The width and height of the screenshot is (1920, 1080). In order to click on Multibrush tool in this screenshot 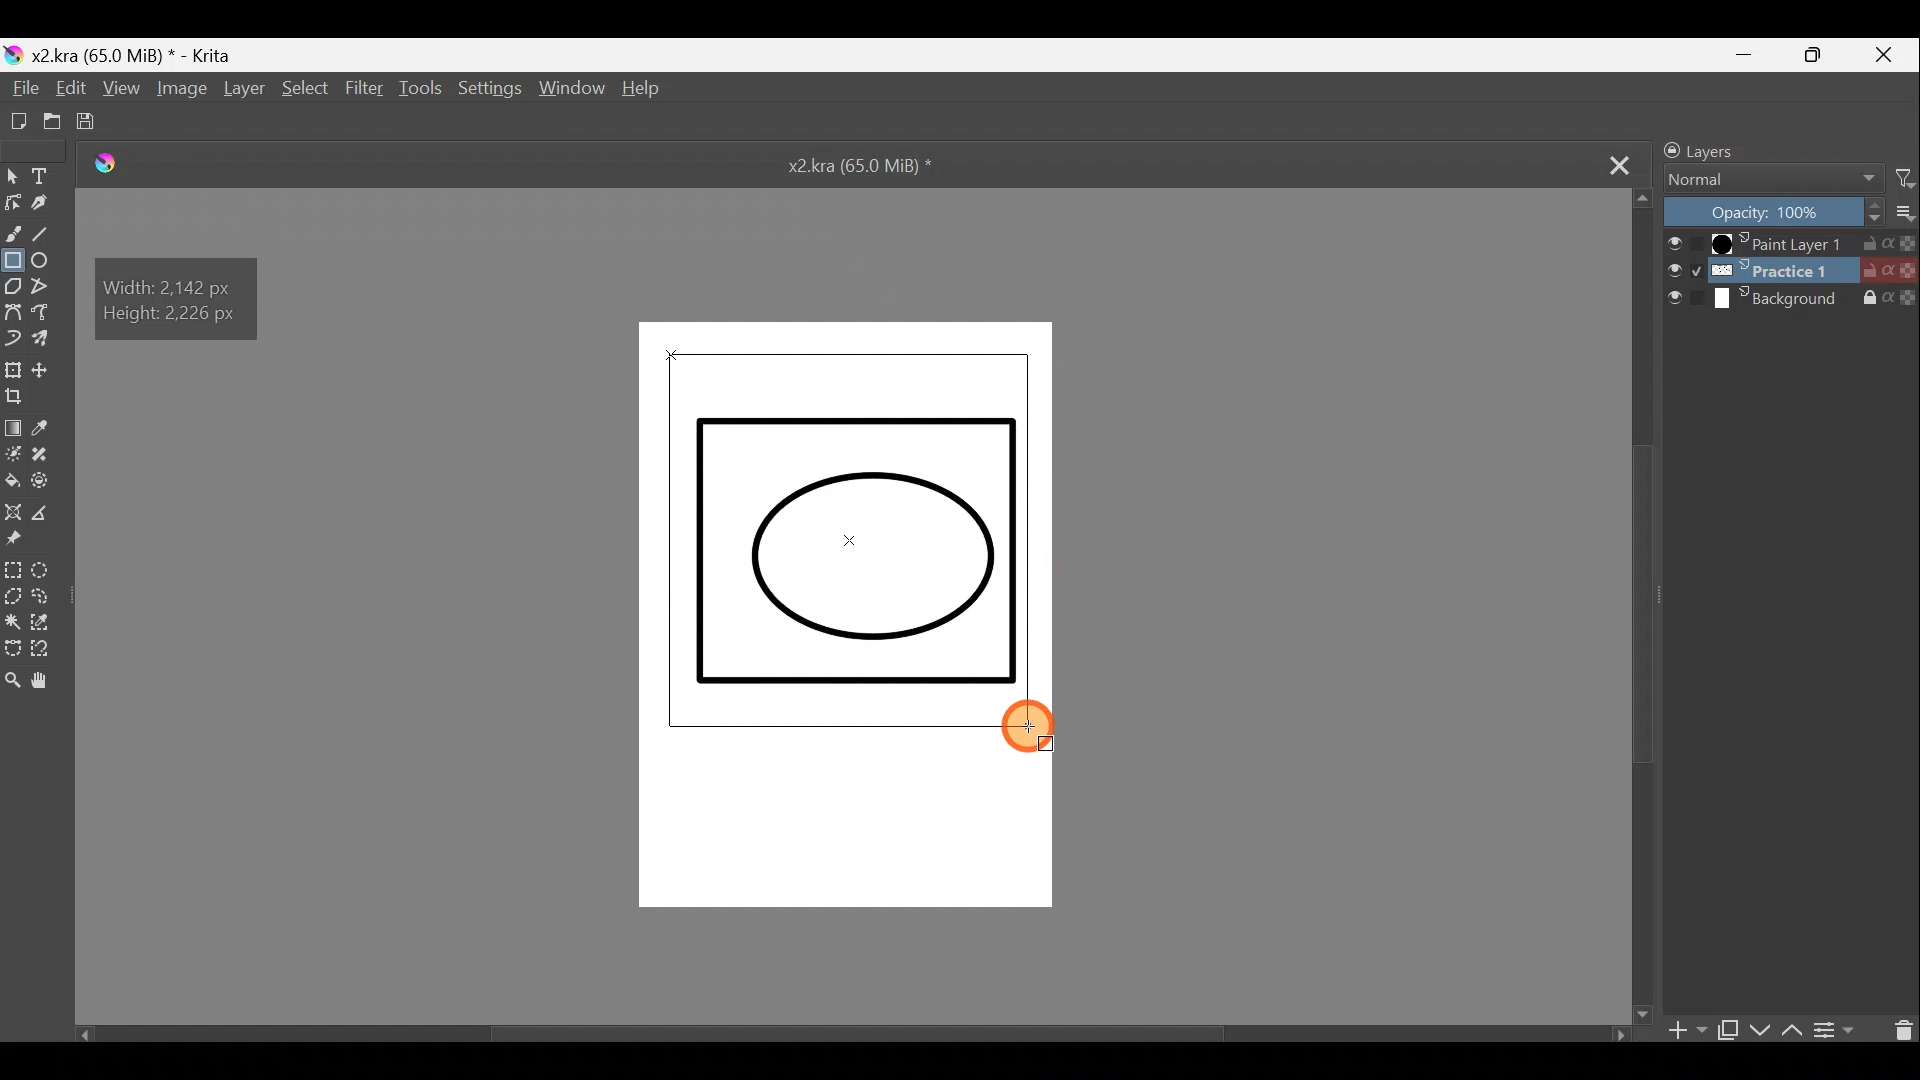, I will do `click(49, 339)`.